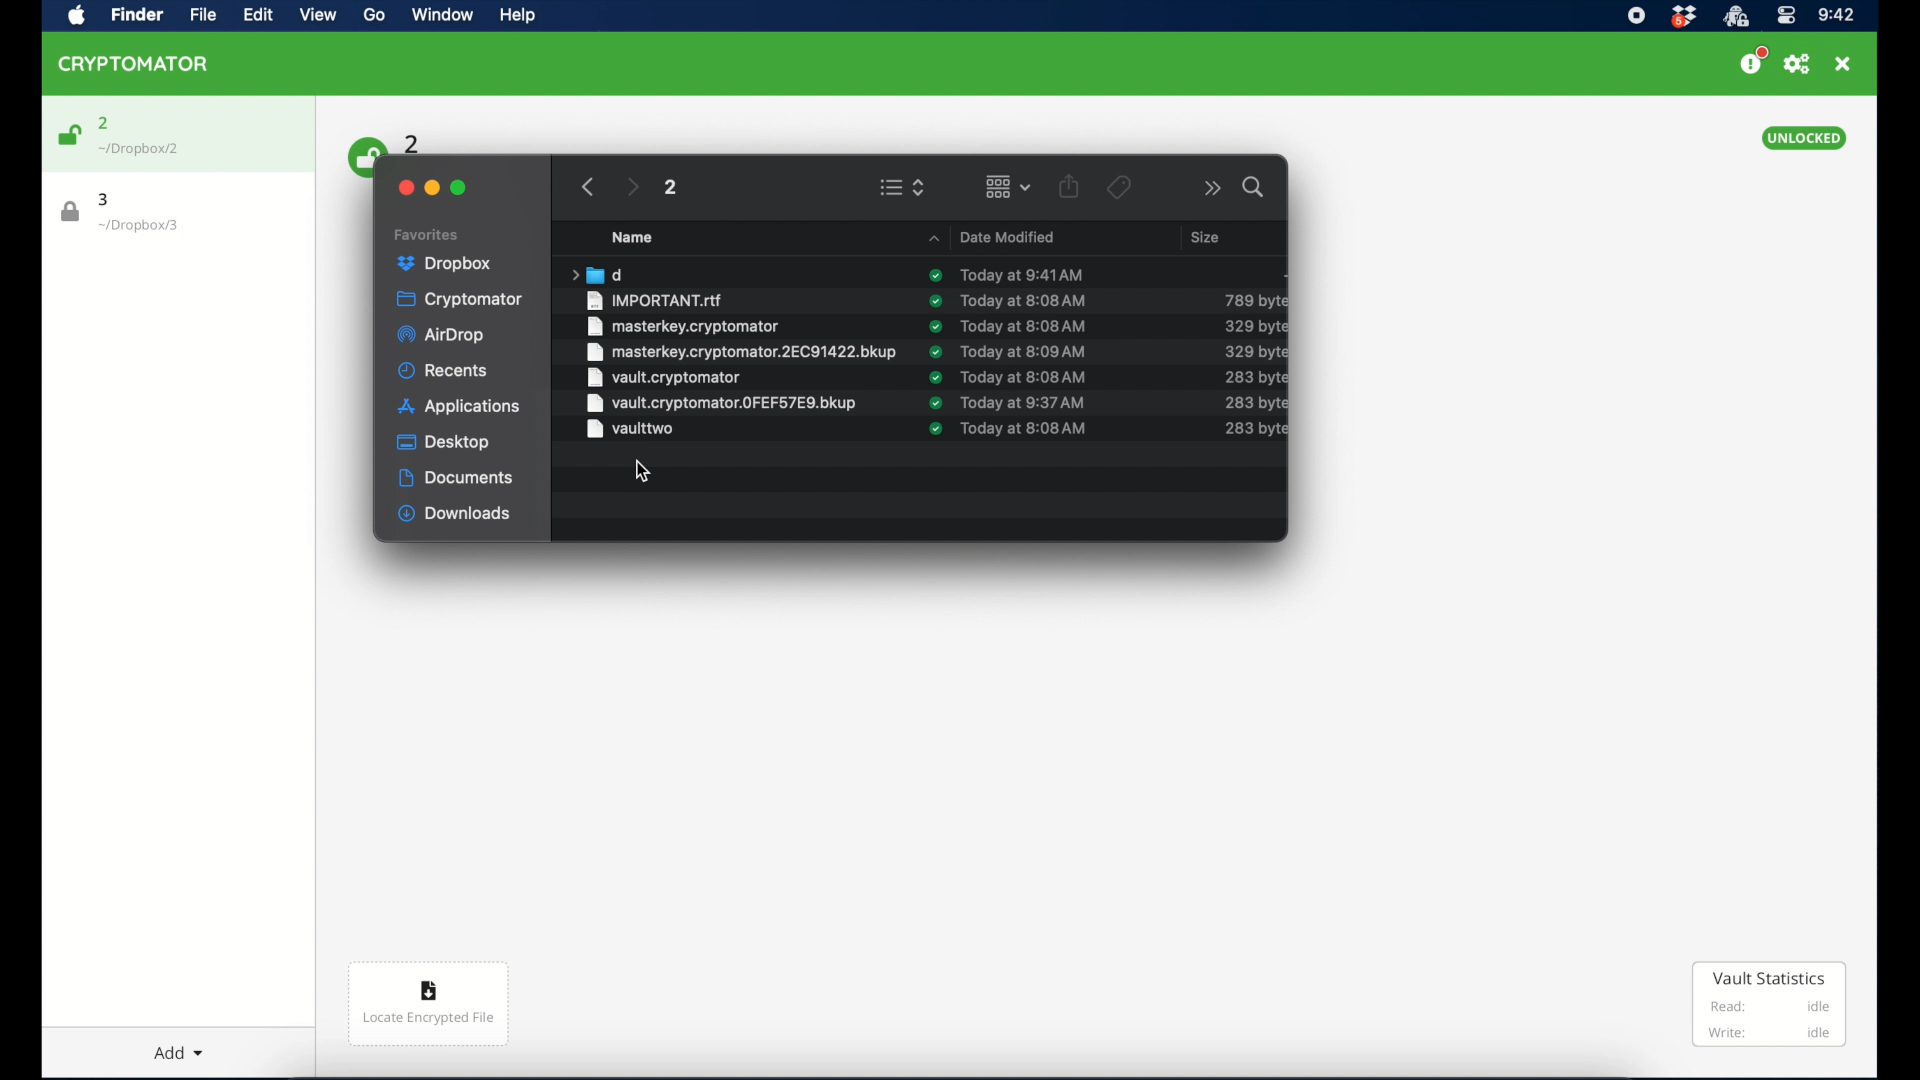 The image size is (1920, 1080). Describe the element at coordinates (363, 155) in the screenshot. I see `unlock icon` at that location.